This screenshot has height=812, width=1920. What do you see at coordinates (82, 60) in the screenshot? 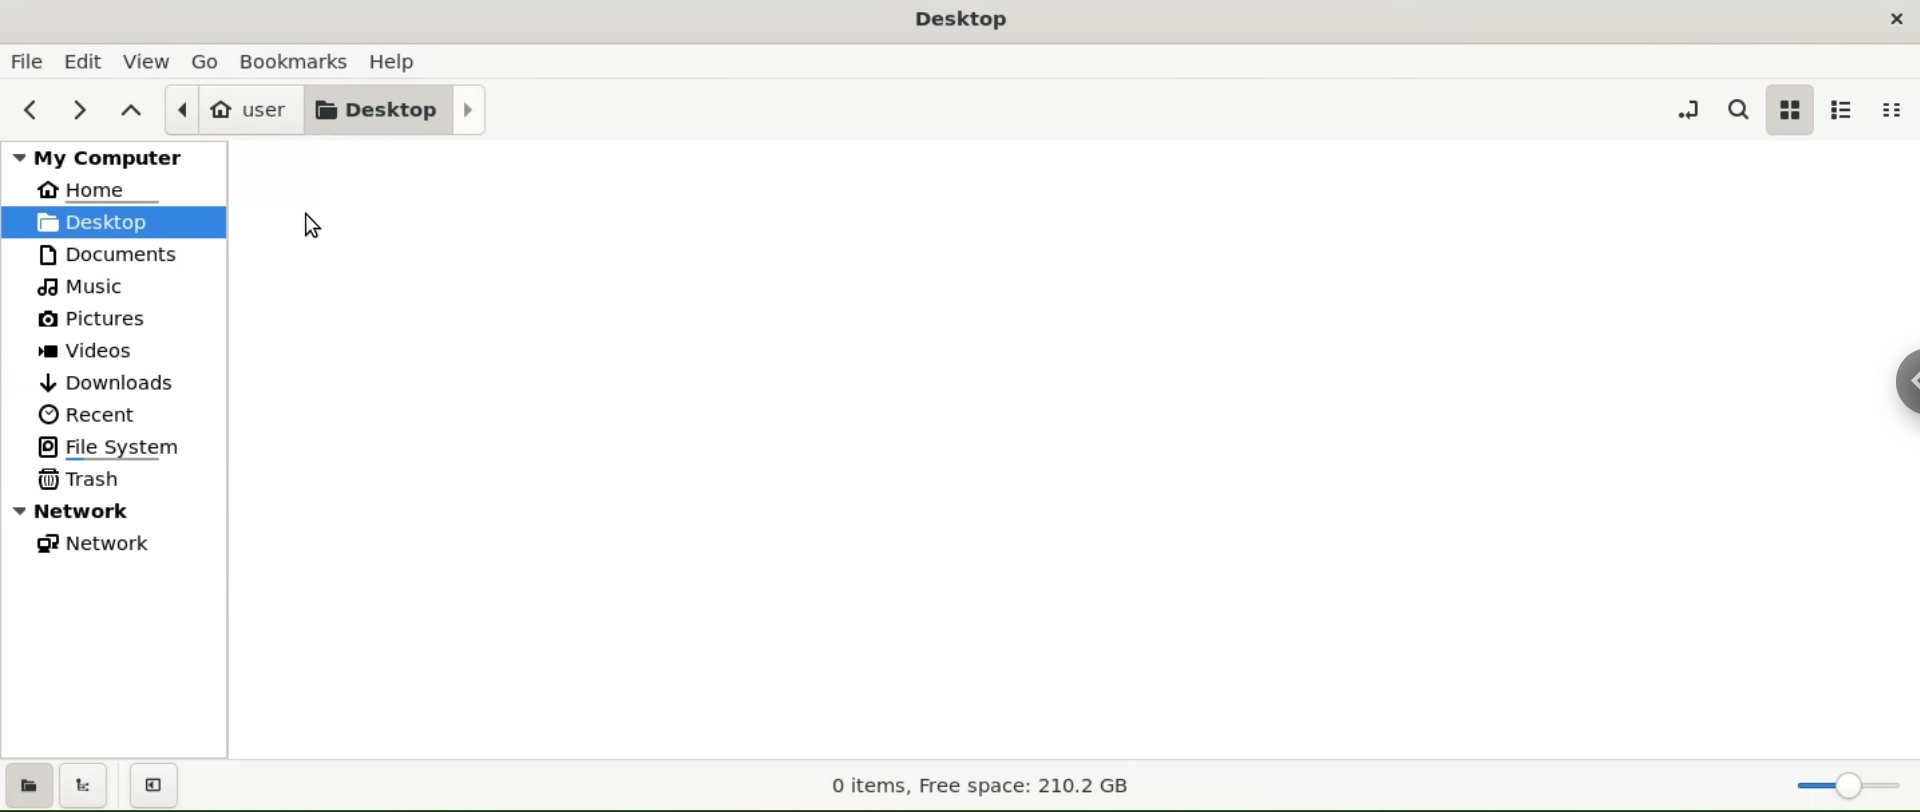
I see `edit` at bounding box center [82, 60].